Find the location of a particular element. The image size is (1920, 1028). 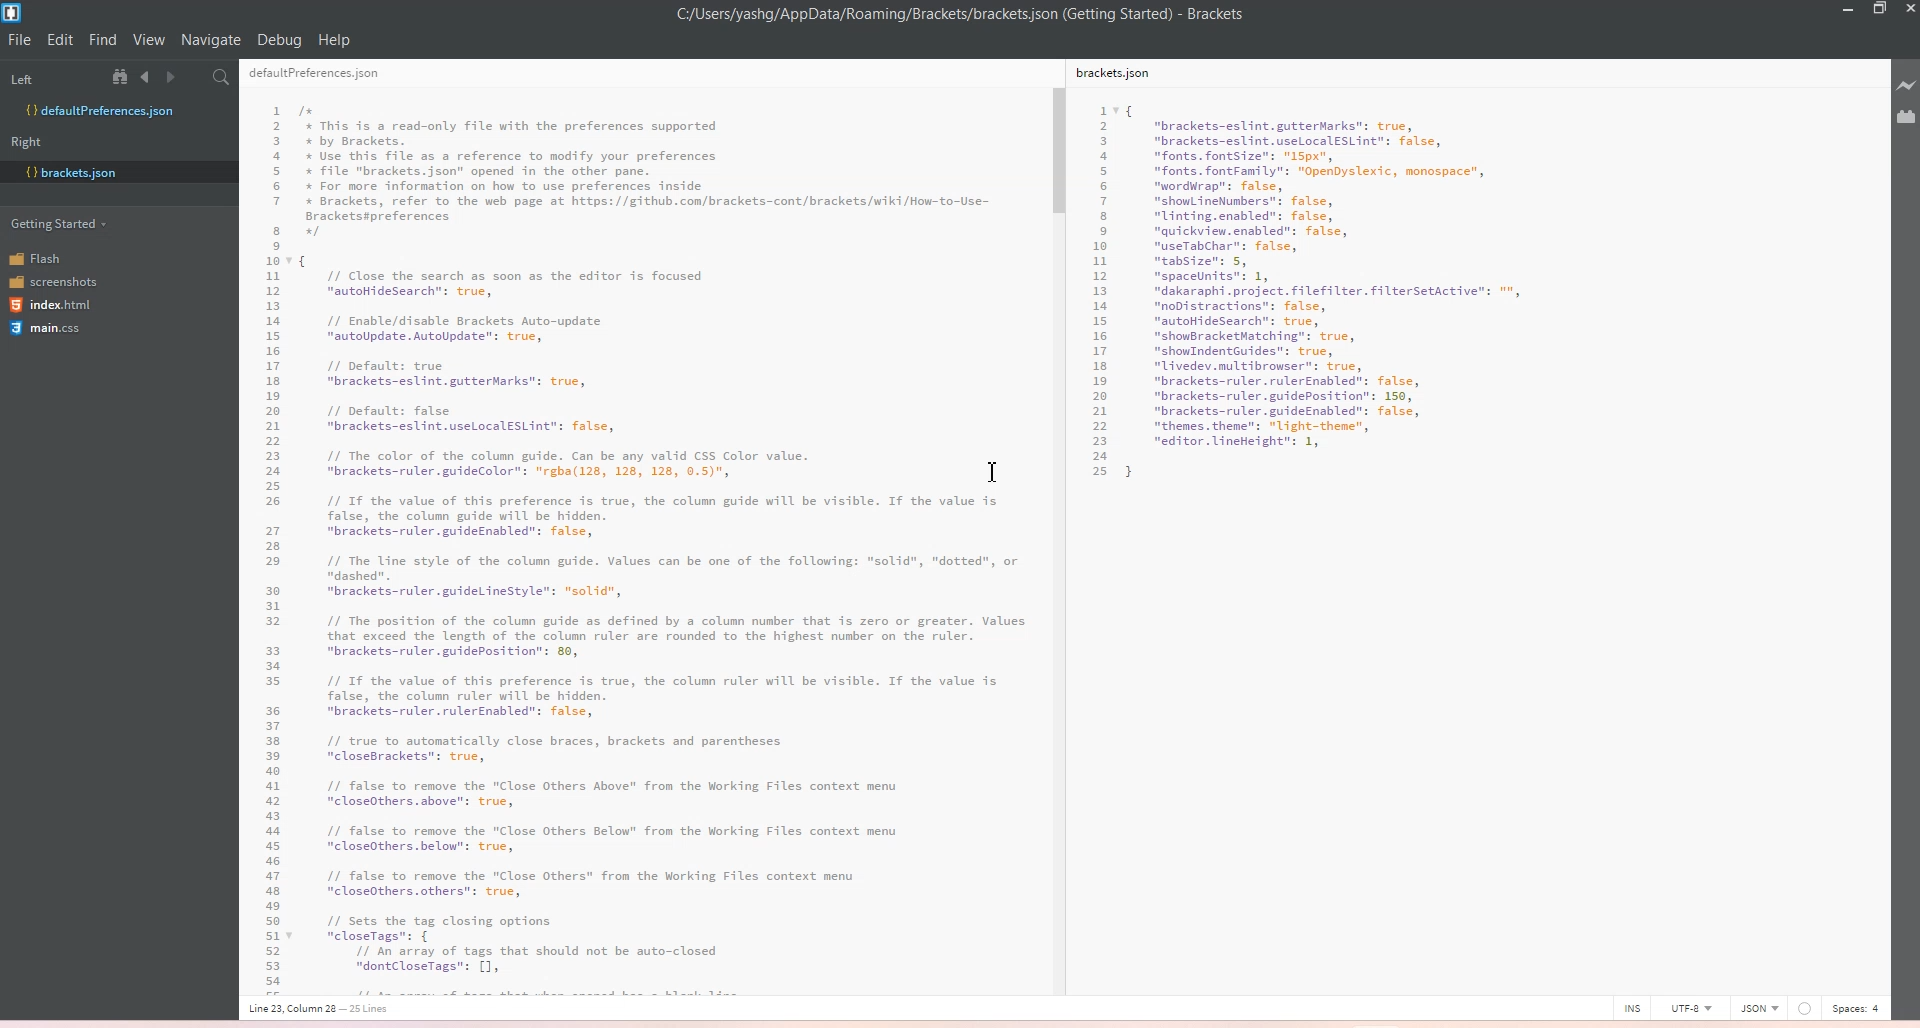

UTF-8 is located at coordinates (1690, 1007).